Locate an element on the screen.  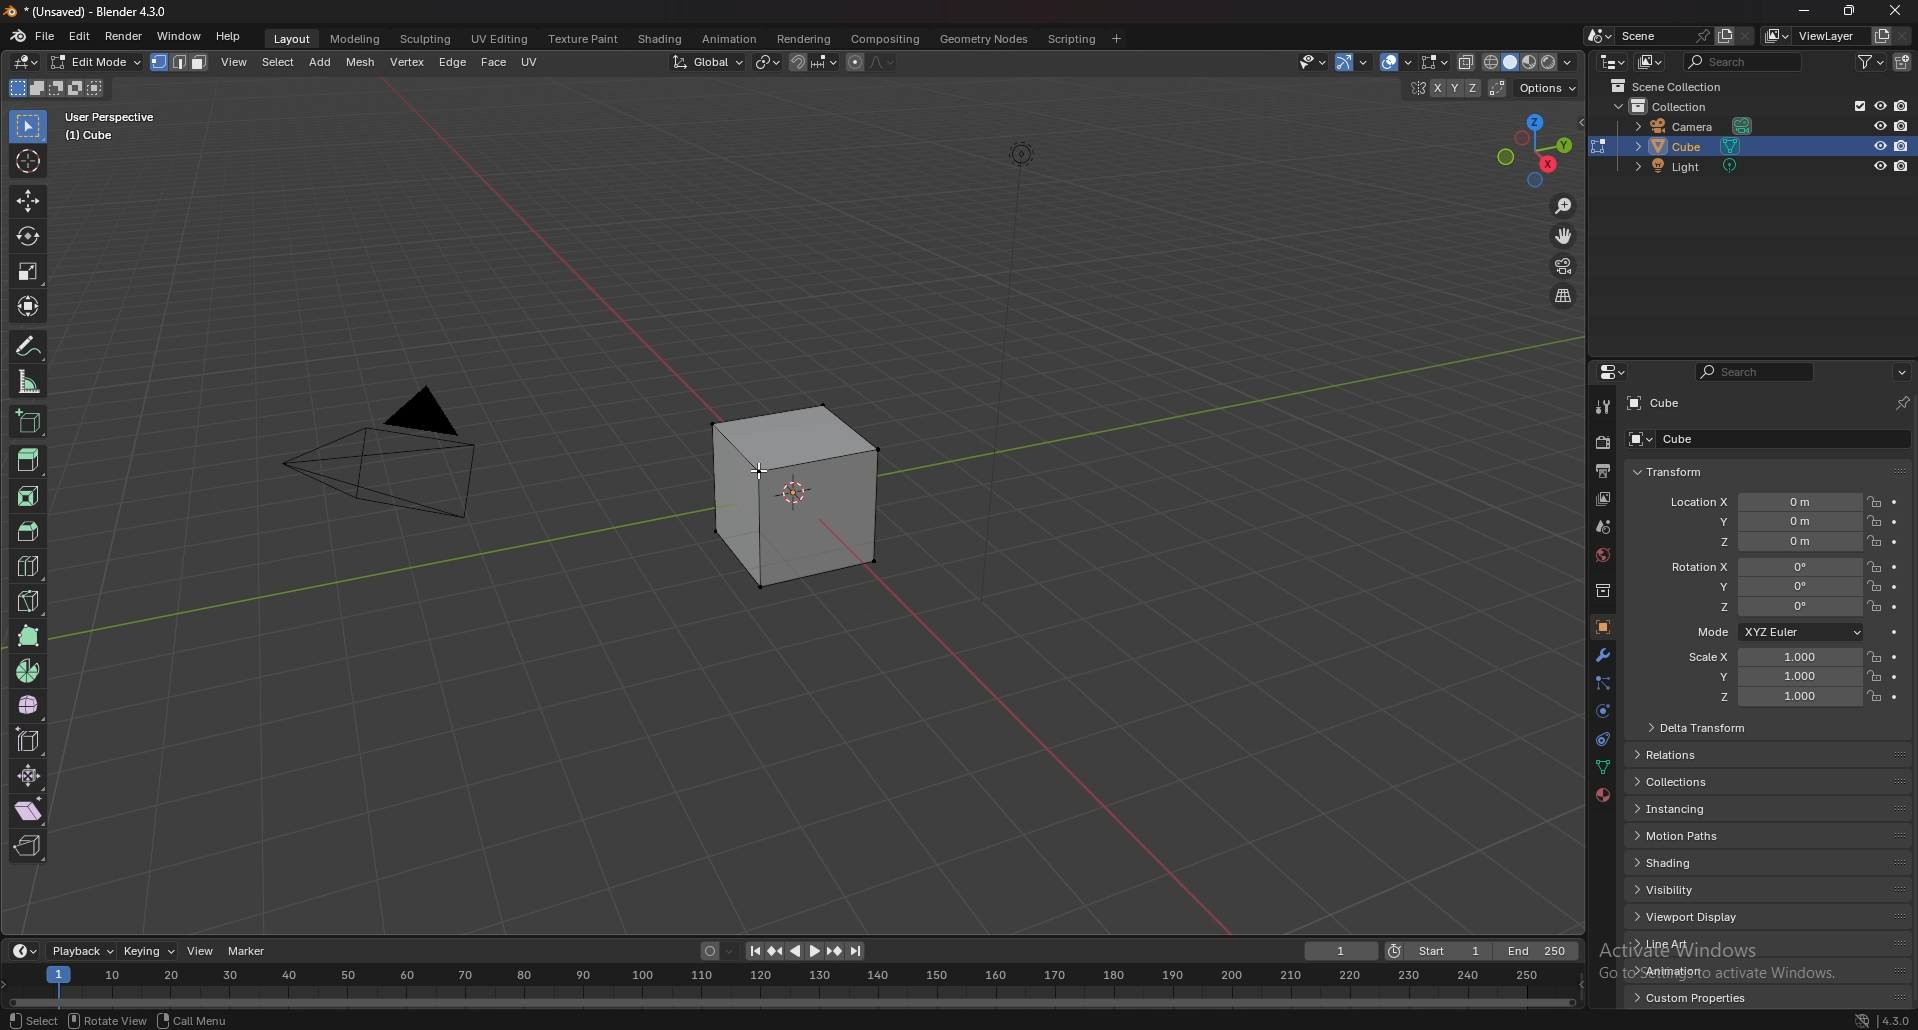
mesh is located at coordinates (360, 63).